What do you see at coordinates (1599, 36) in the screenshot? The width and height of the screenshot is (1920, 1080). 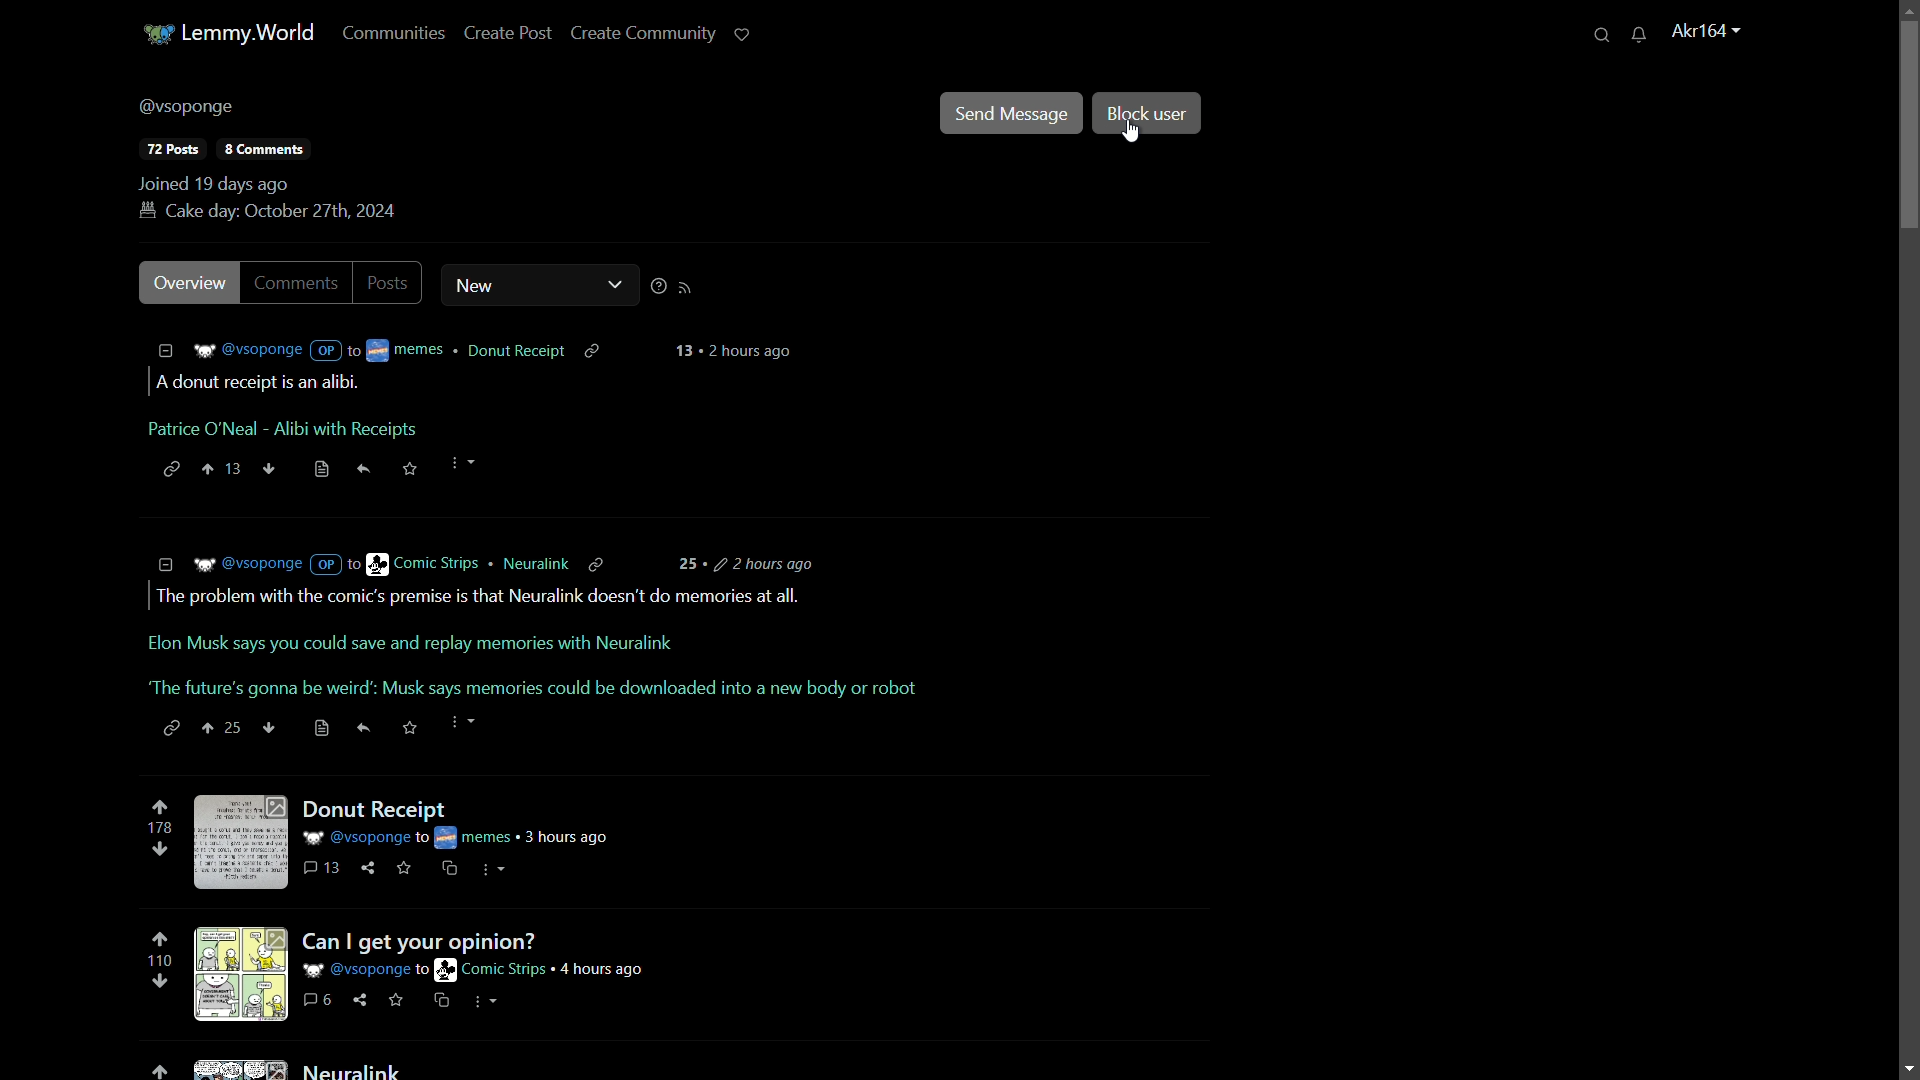 I see `search` at bounding box center [1599, 36].